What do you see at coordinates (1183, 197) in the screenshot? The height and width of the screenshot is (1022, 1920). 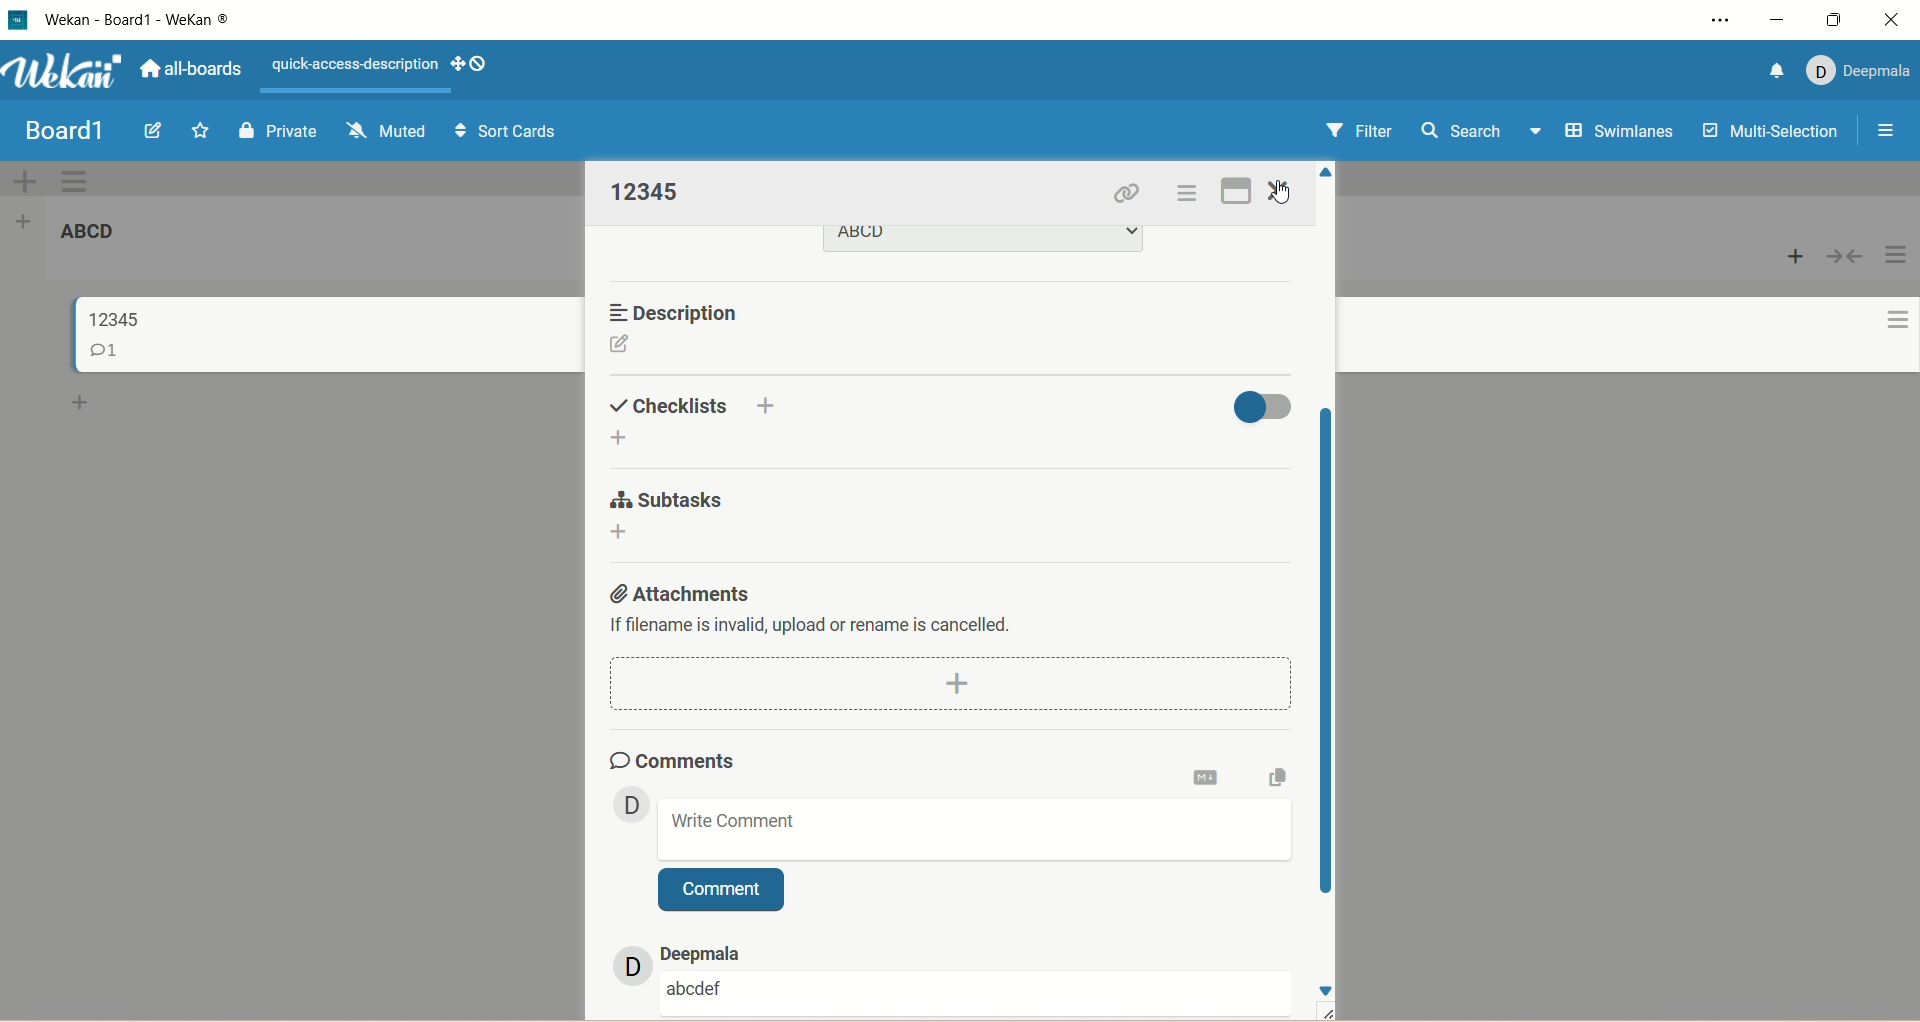 I see `actions` at bounding box center [1183, 197].